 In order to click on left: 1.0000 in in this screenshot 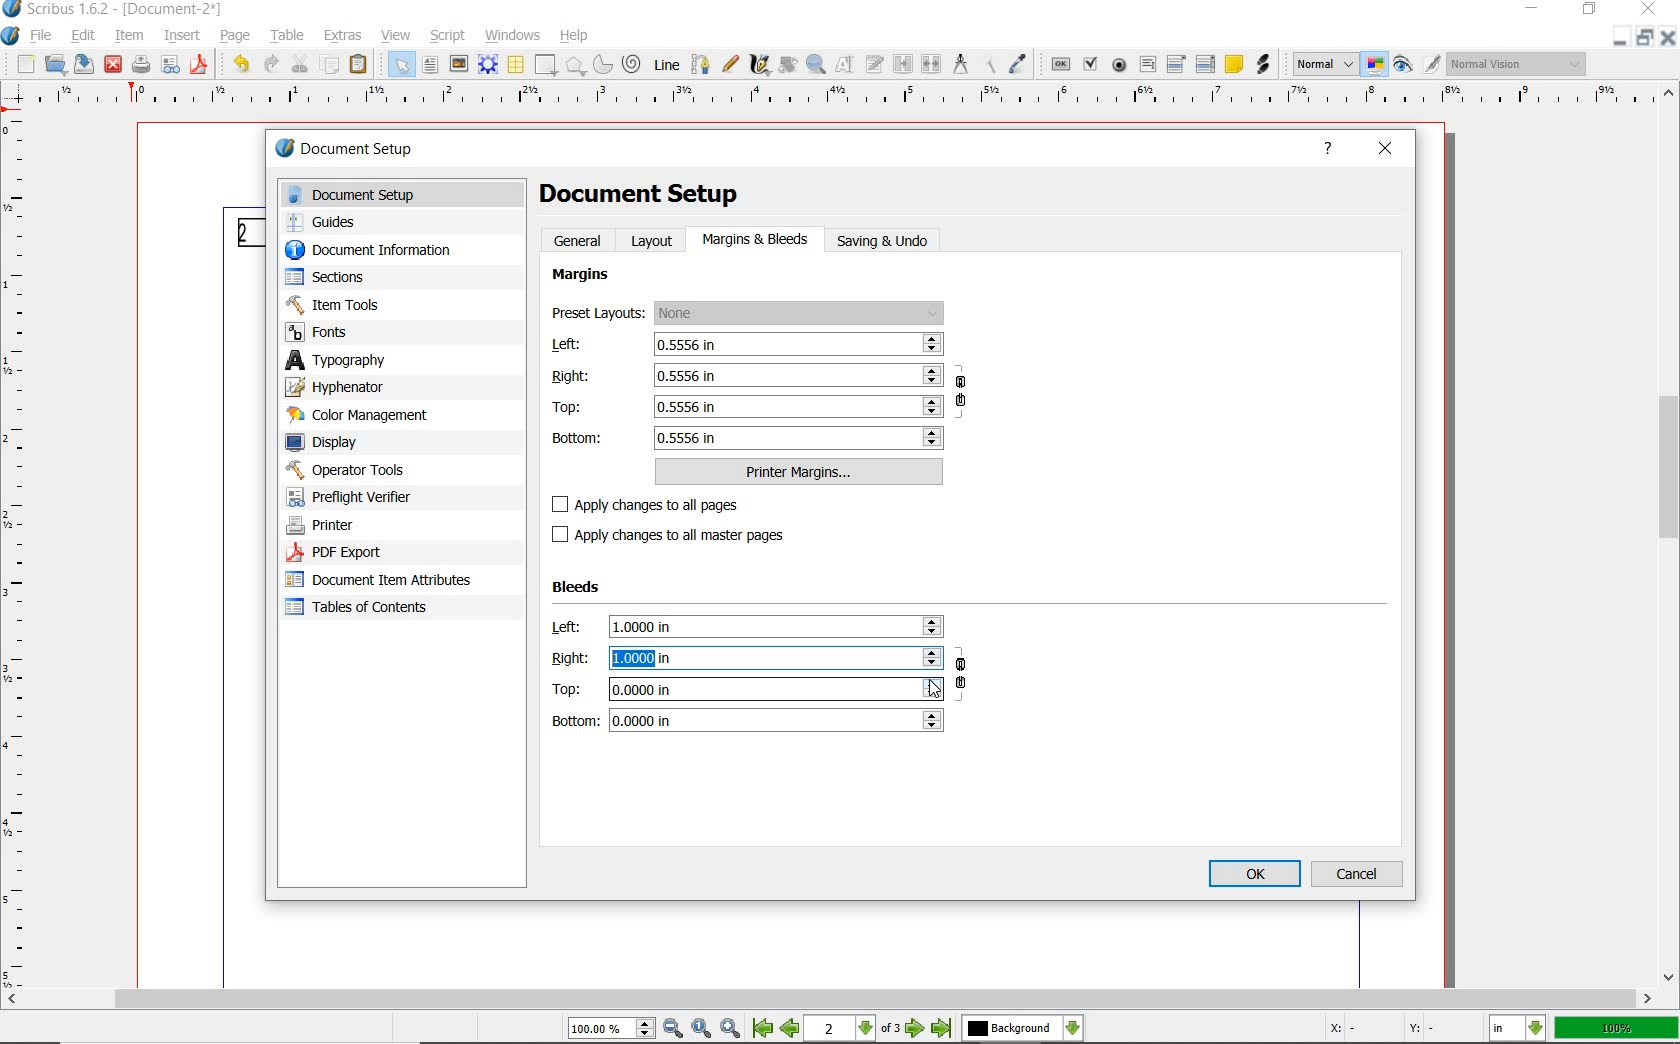, I will do `click(747, 627)`.